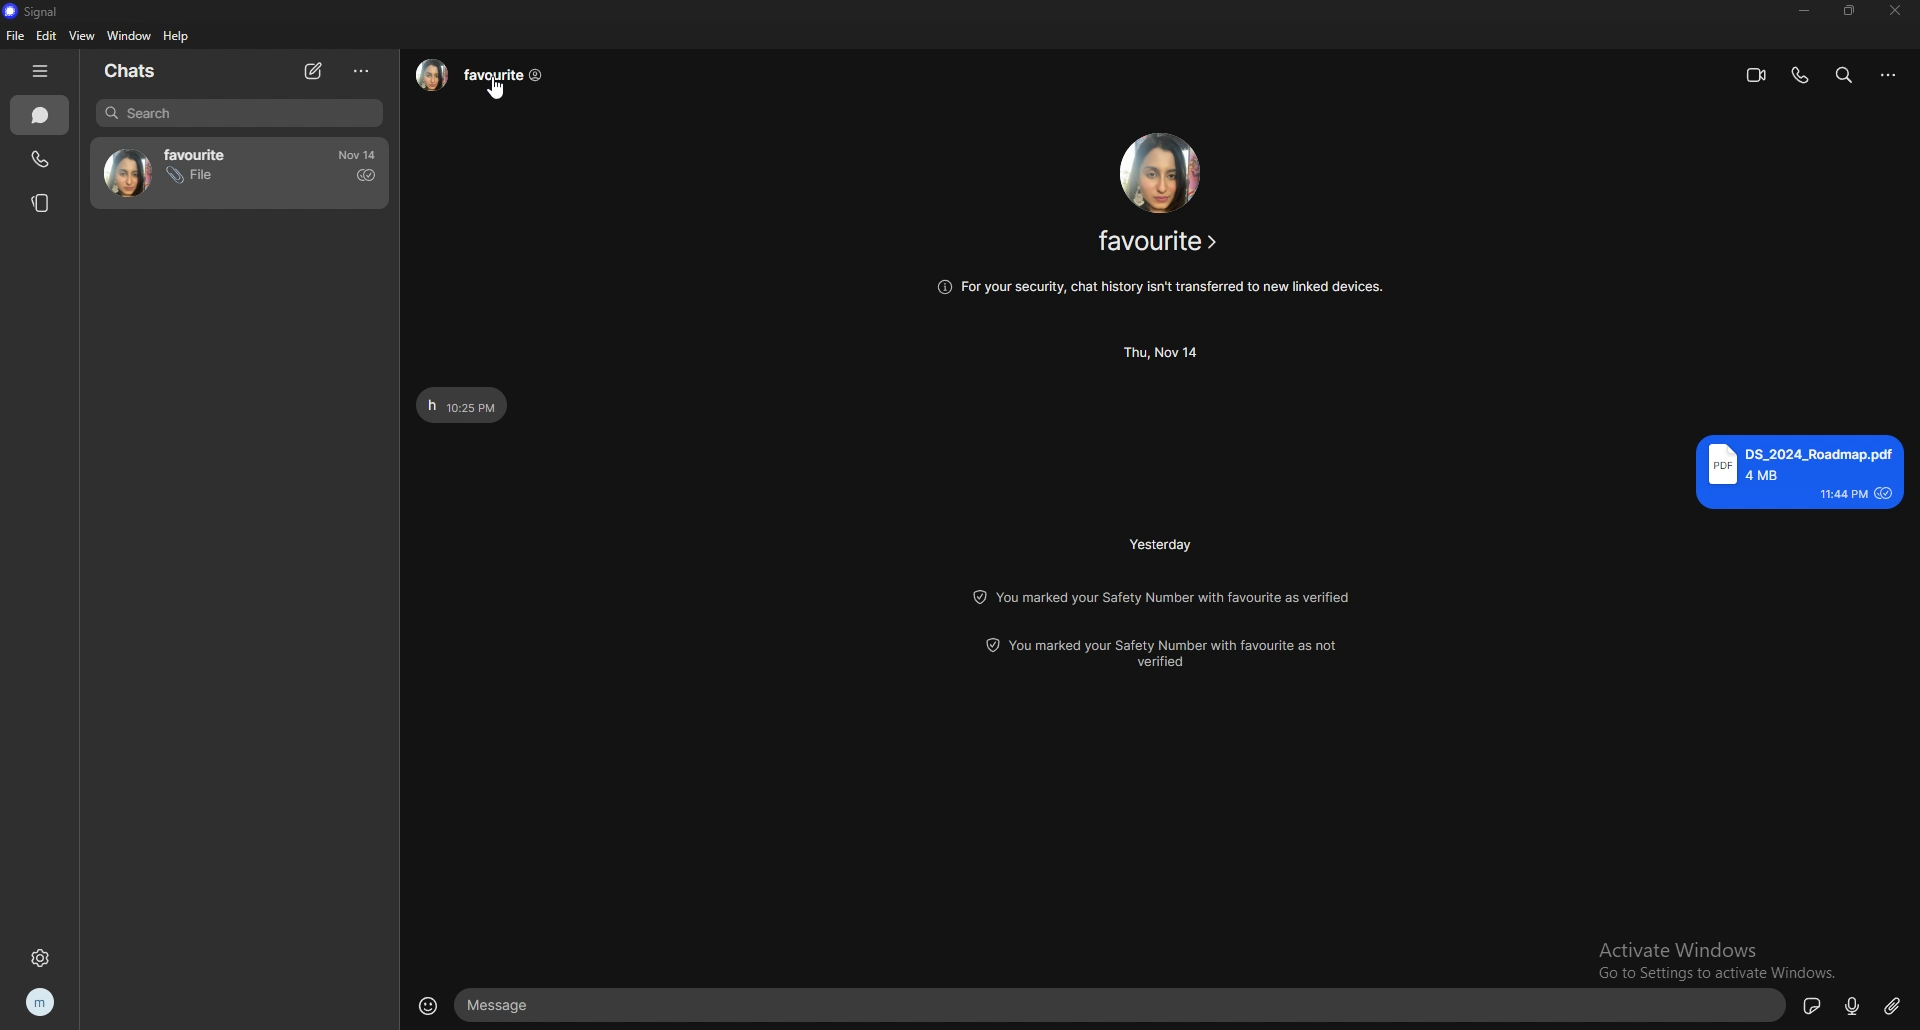 The width and height of the screenshot is (1920, 1030). I want to click on options, so click(359, 72).